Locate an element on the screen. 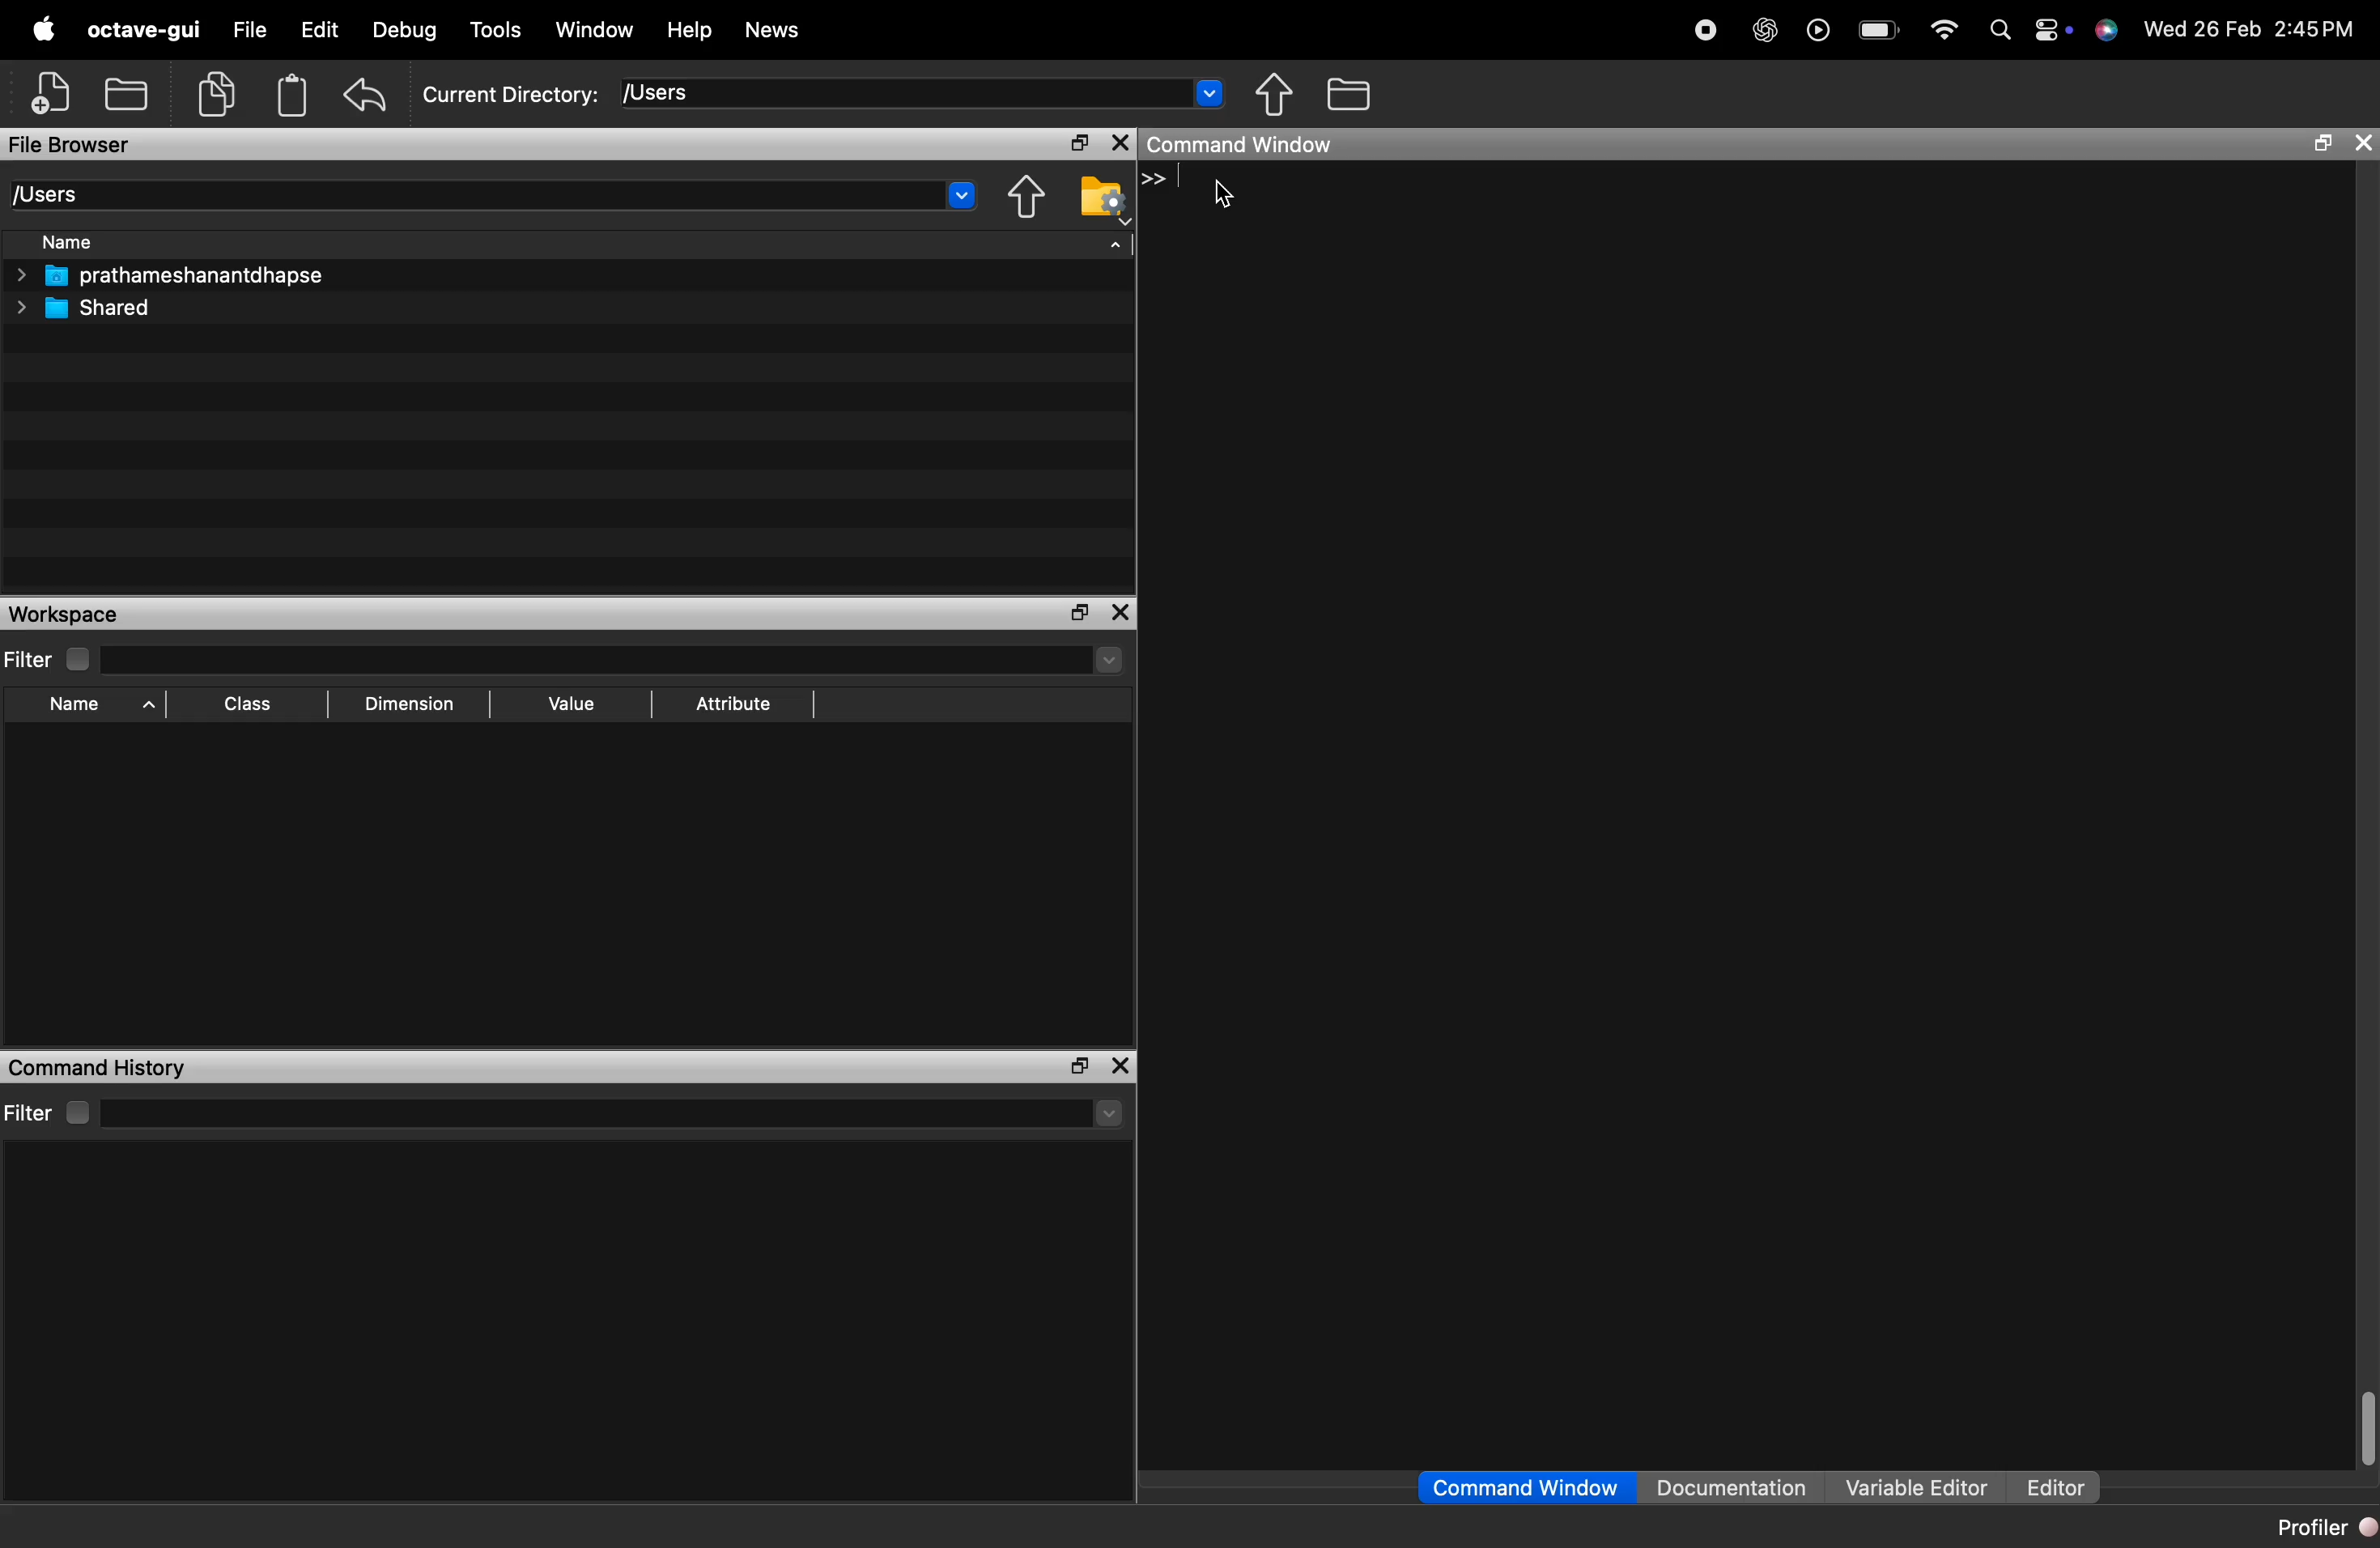 This screenshot has width=2380, height=1548. Command Window is located at coordinates (1500, 1483).